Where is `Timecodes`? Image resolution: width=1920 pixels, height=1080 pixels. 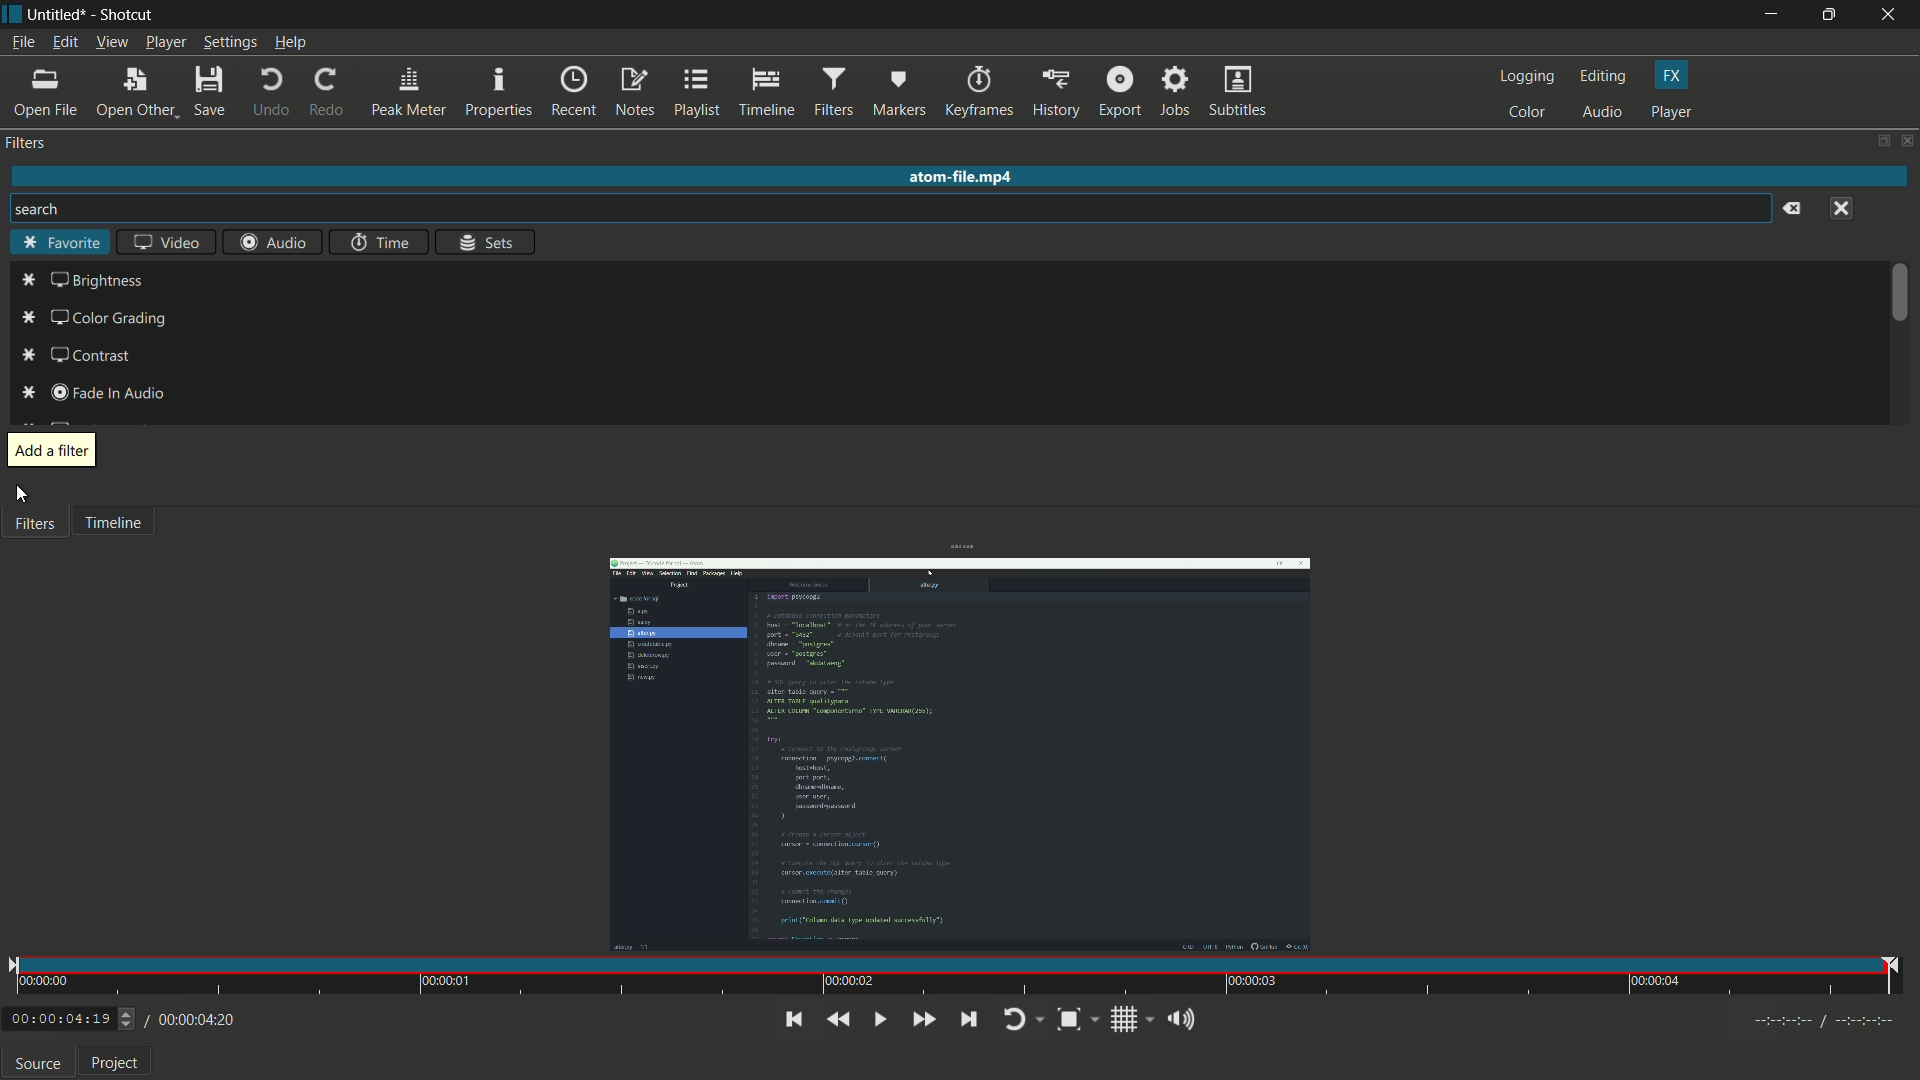 Timecodes is located at coordinates (1815, 1024).